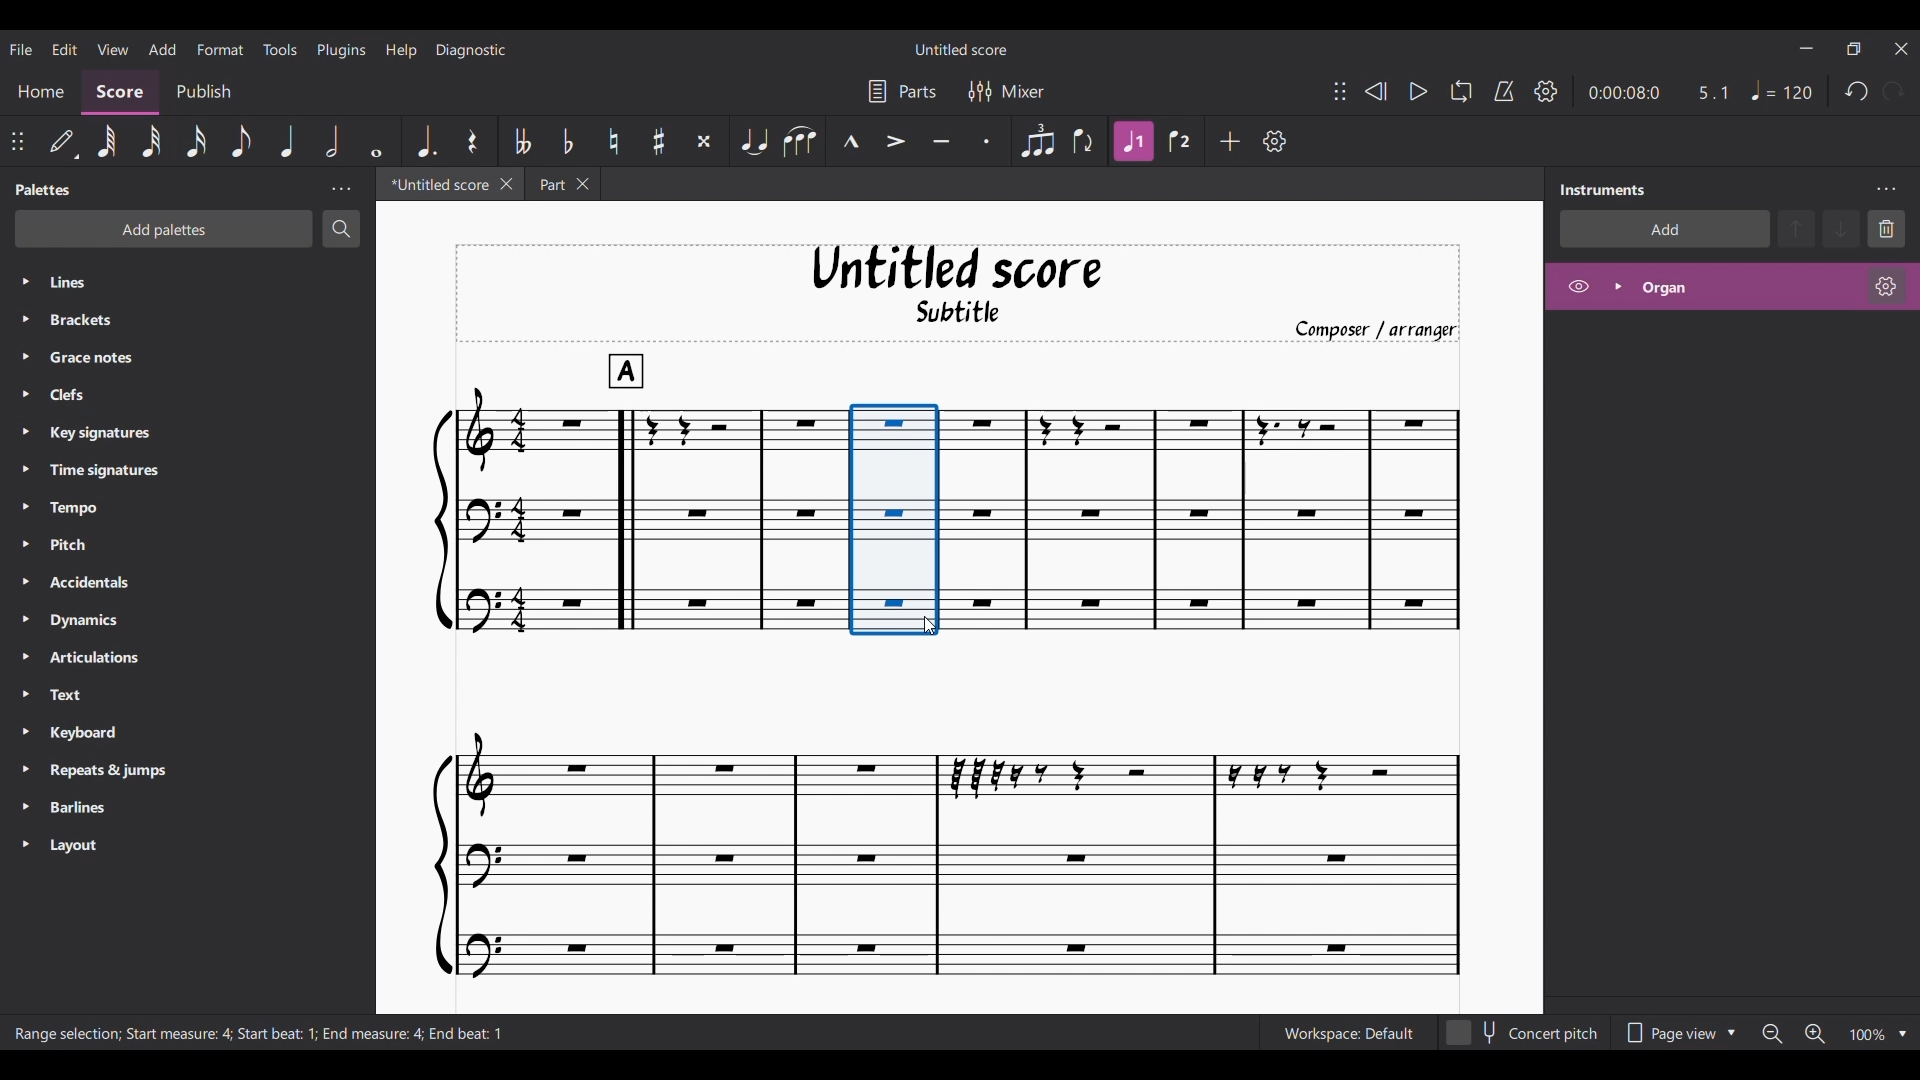 This screenshot has width=1920, height=1080. What do you see at coordinates (1855, 92) in the screenshot?
I see `Undo` at bounding box center [1855, 92].